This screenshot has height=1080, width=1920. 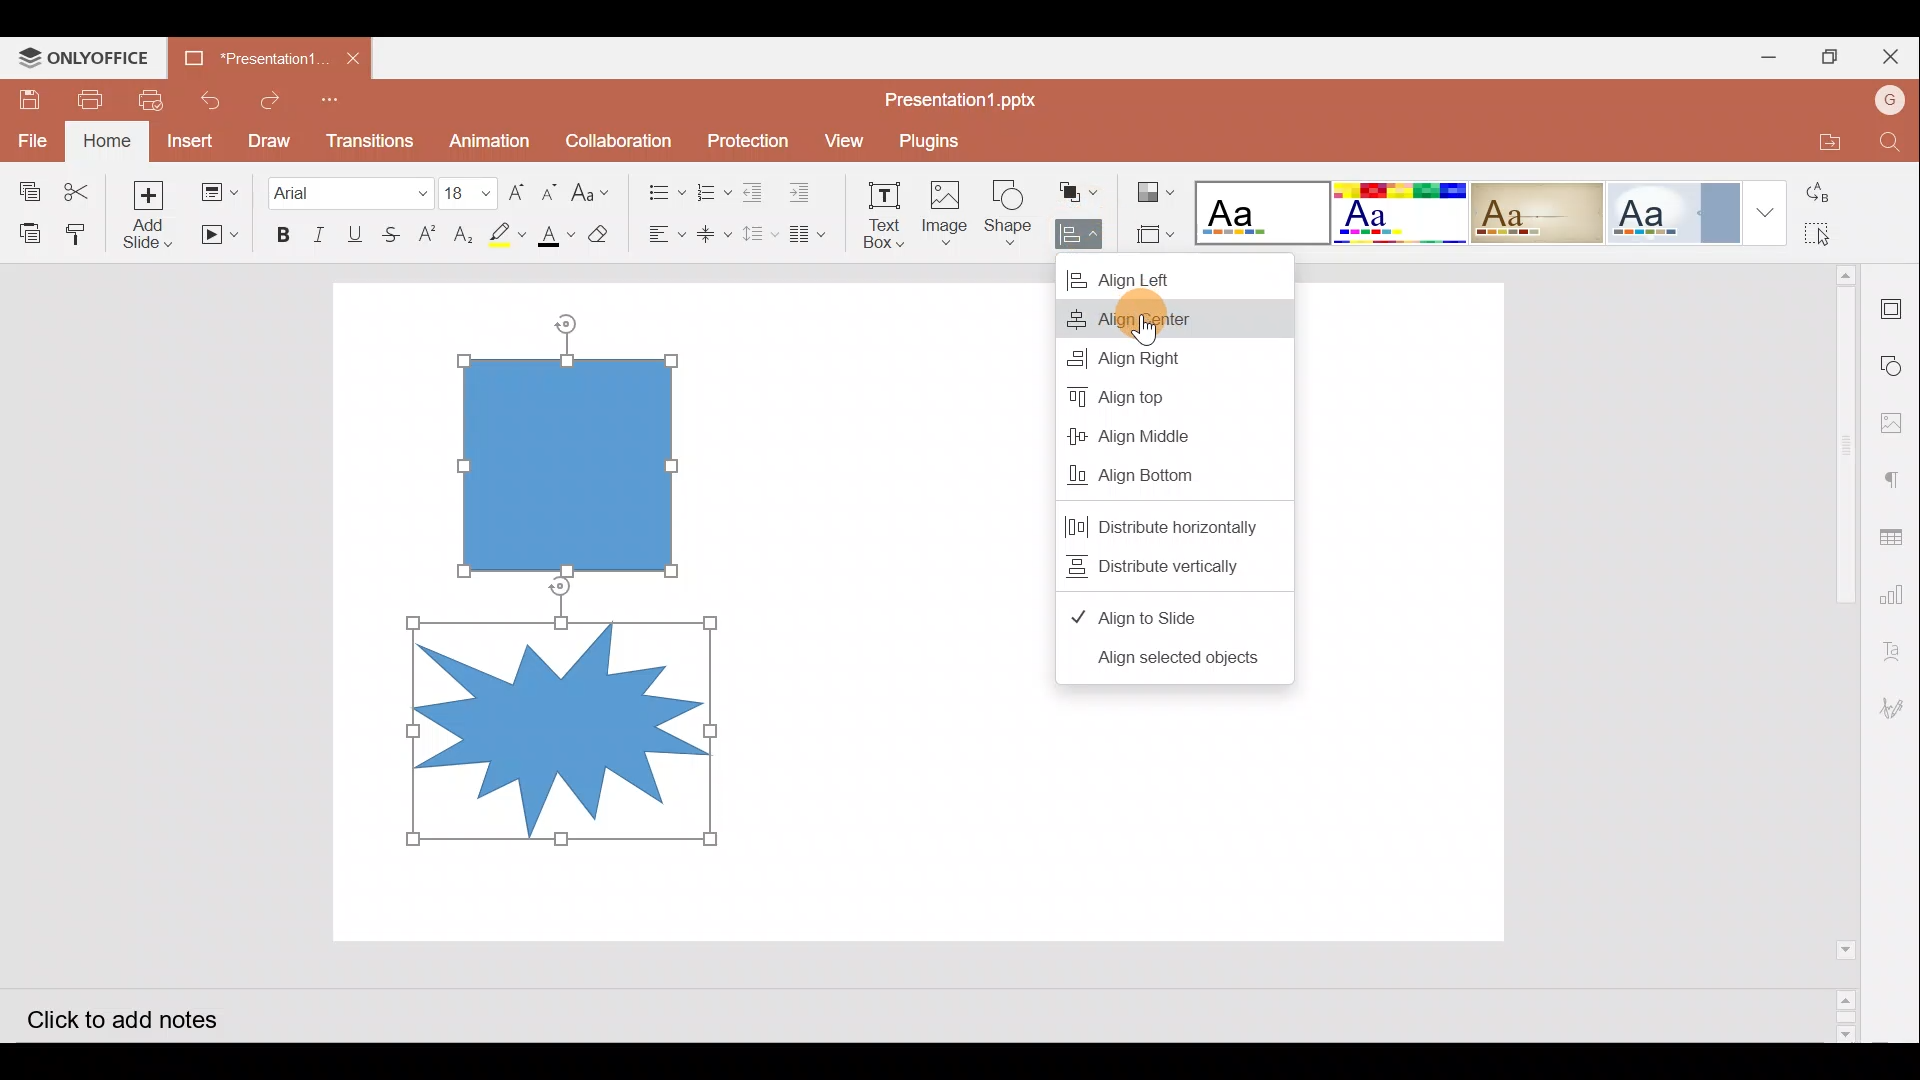 I want to click on Start slideshow, so click(x=217, y=235).